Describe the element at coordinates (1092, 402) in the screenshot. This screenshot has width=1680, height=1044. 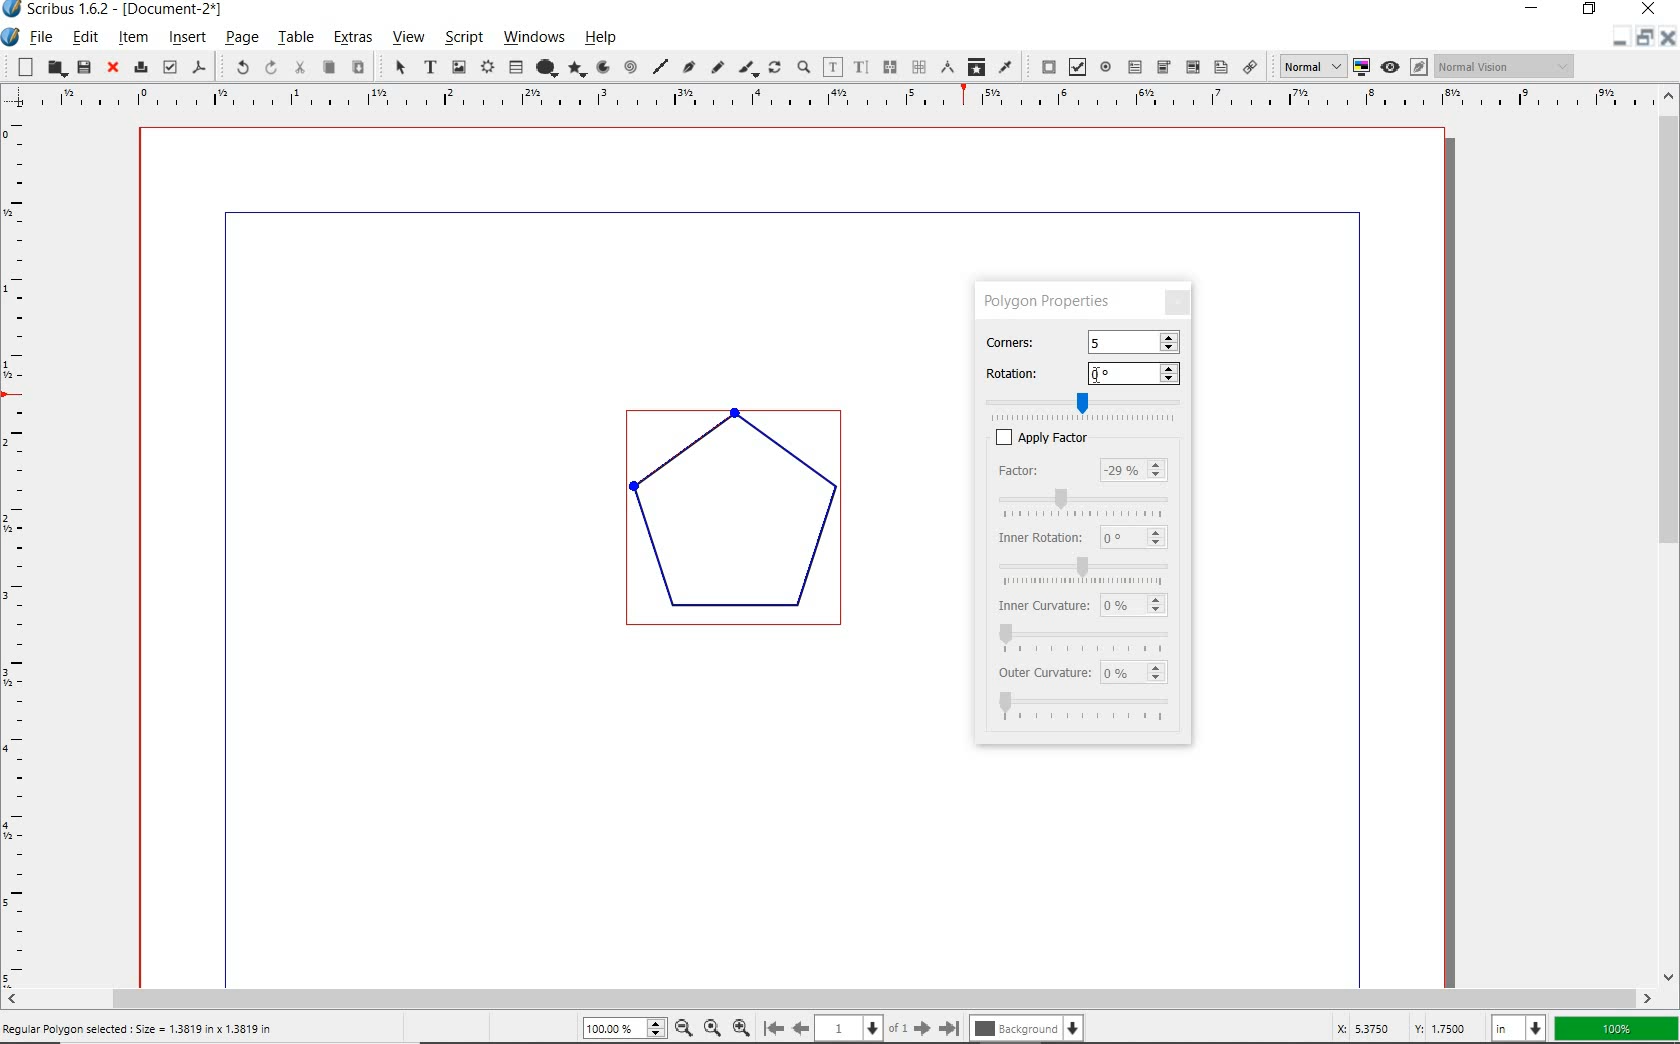
I see `slider rotate` at that location.